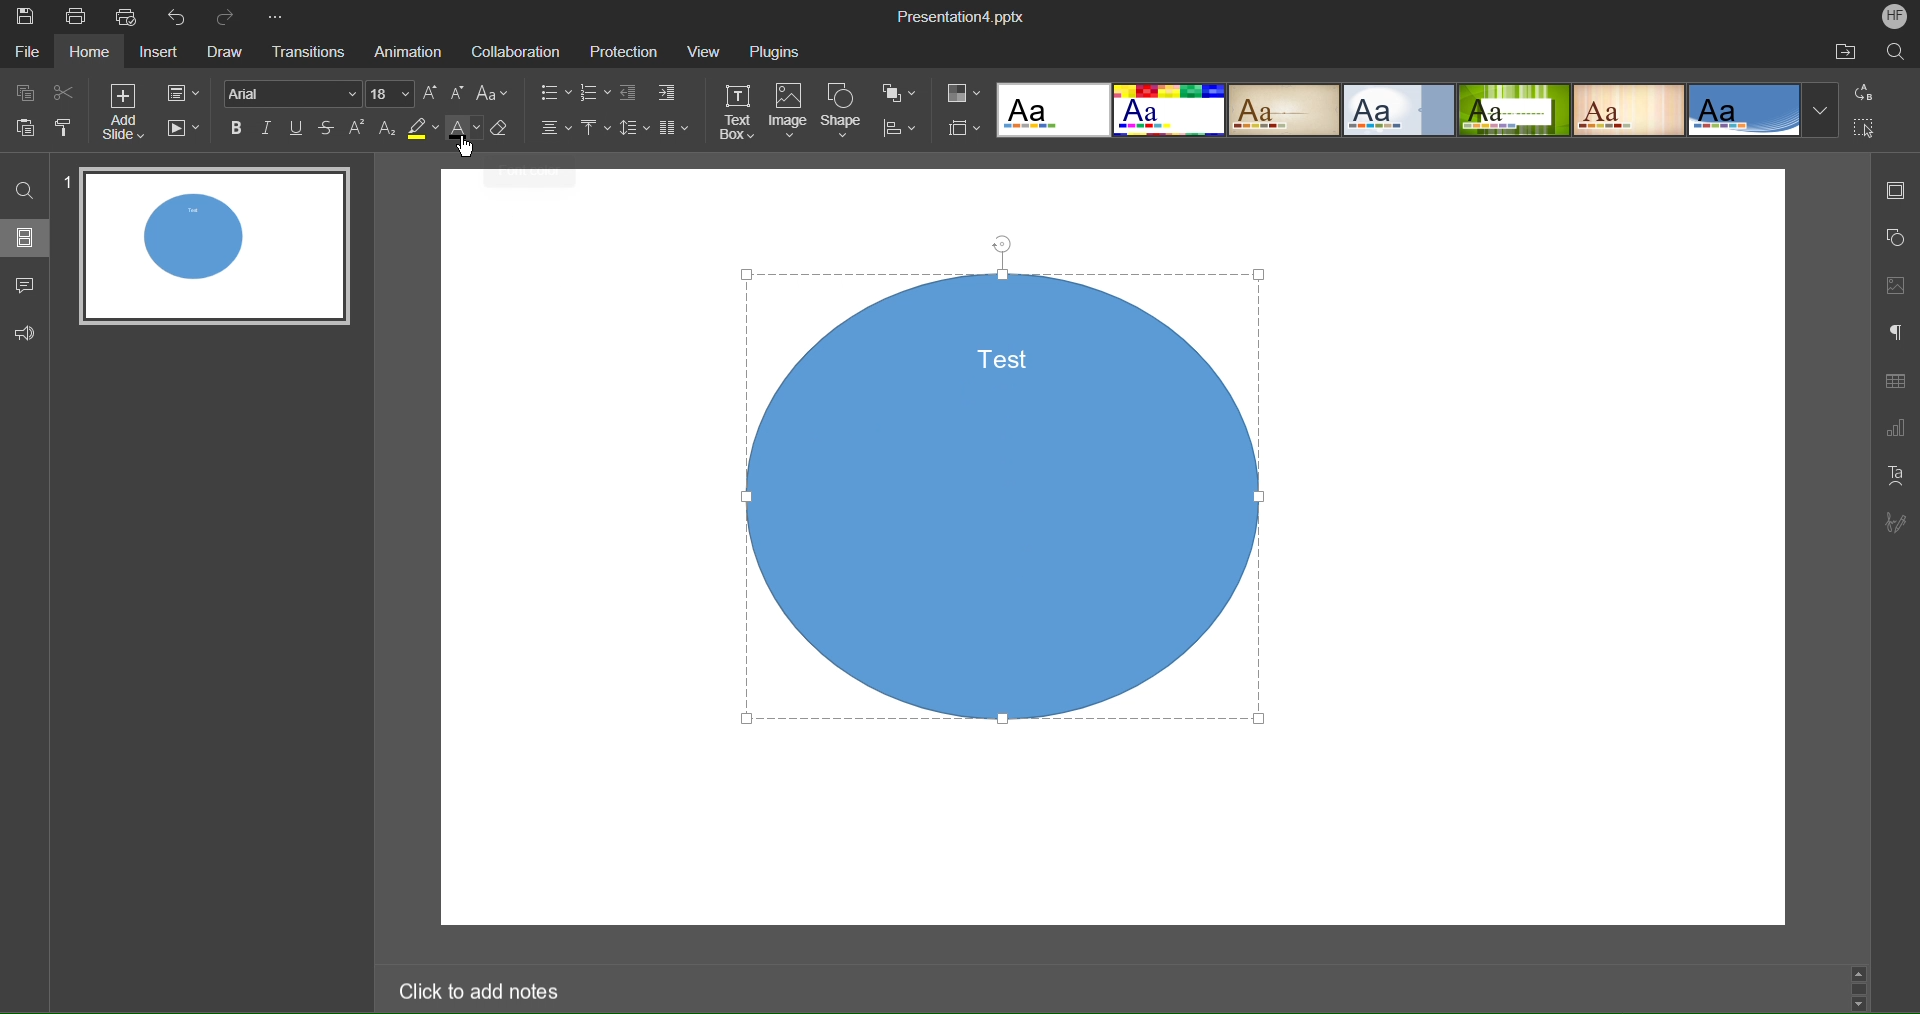  I want to click on Select All, so click(1867, 127).